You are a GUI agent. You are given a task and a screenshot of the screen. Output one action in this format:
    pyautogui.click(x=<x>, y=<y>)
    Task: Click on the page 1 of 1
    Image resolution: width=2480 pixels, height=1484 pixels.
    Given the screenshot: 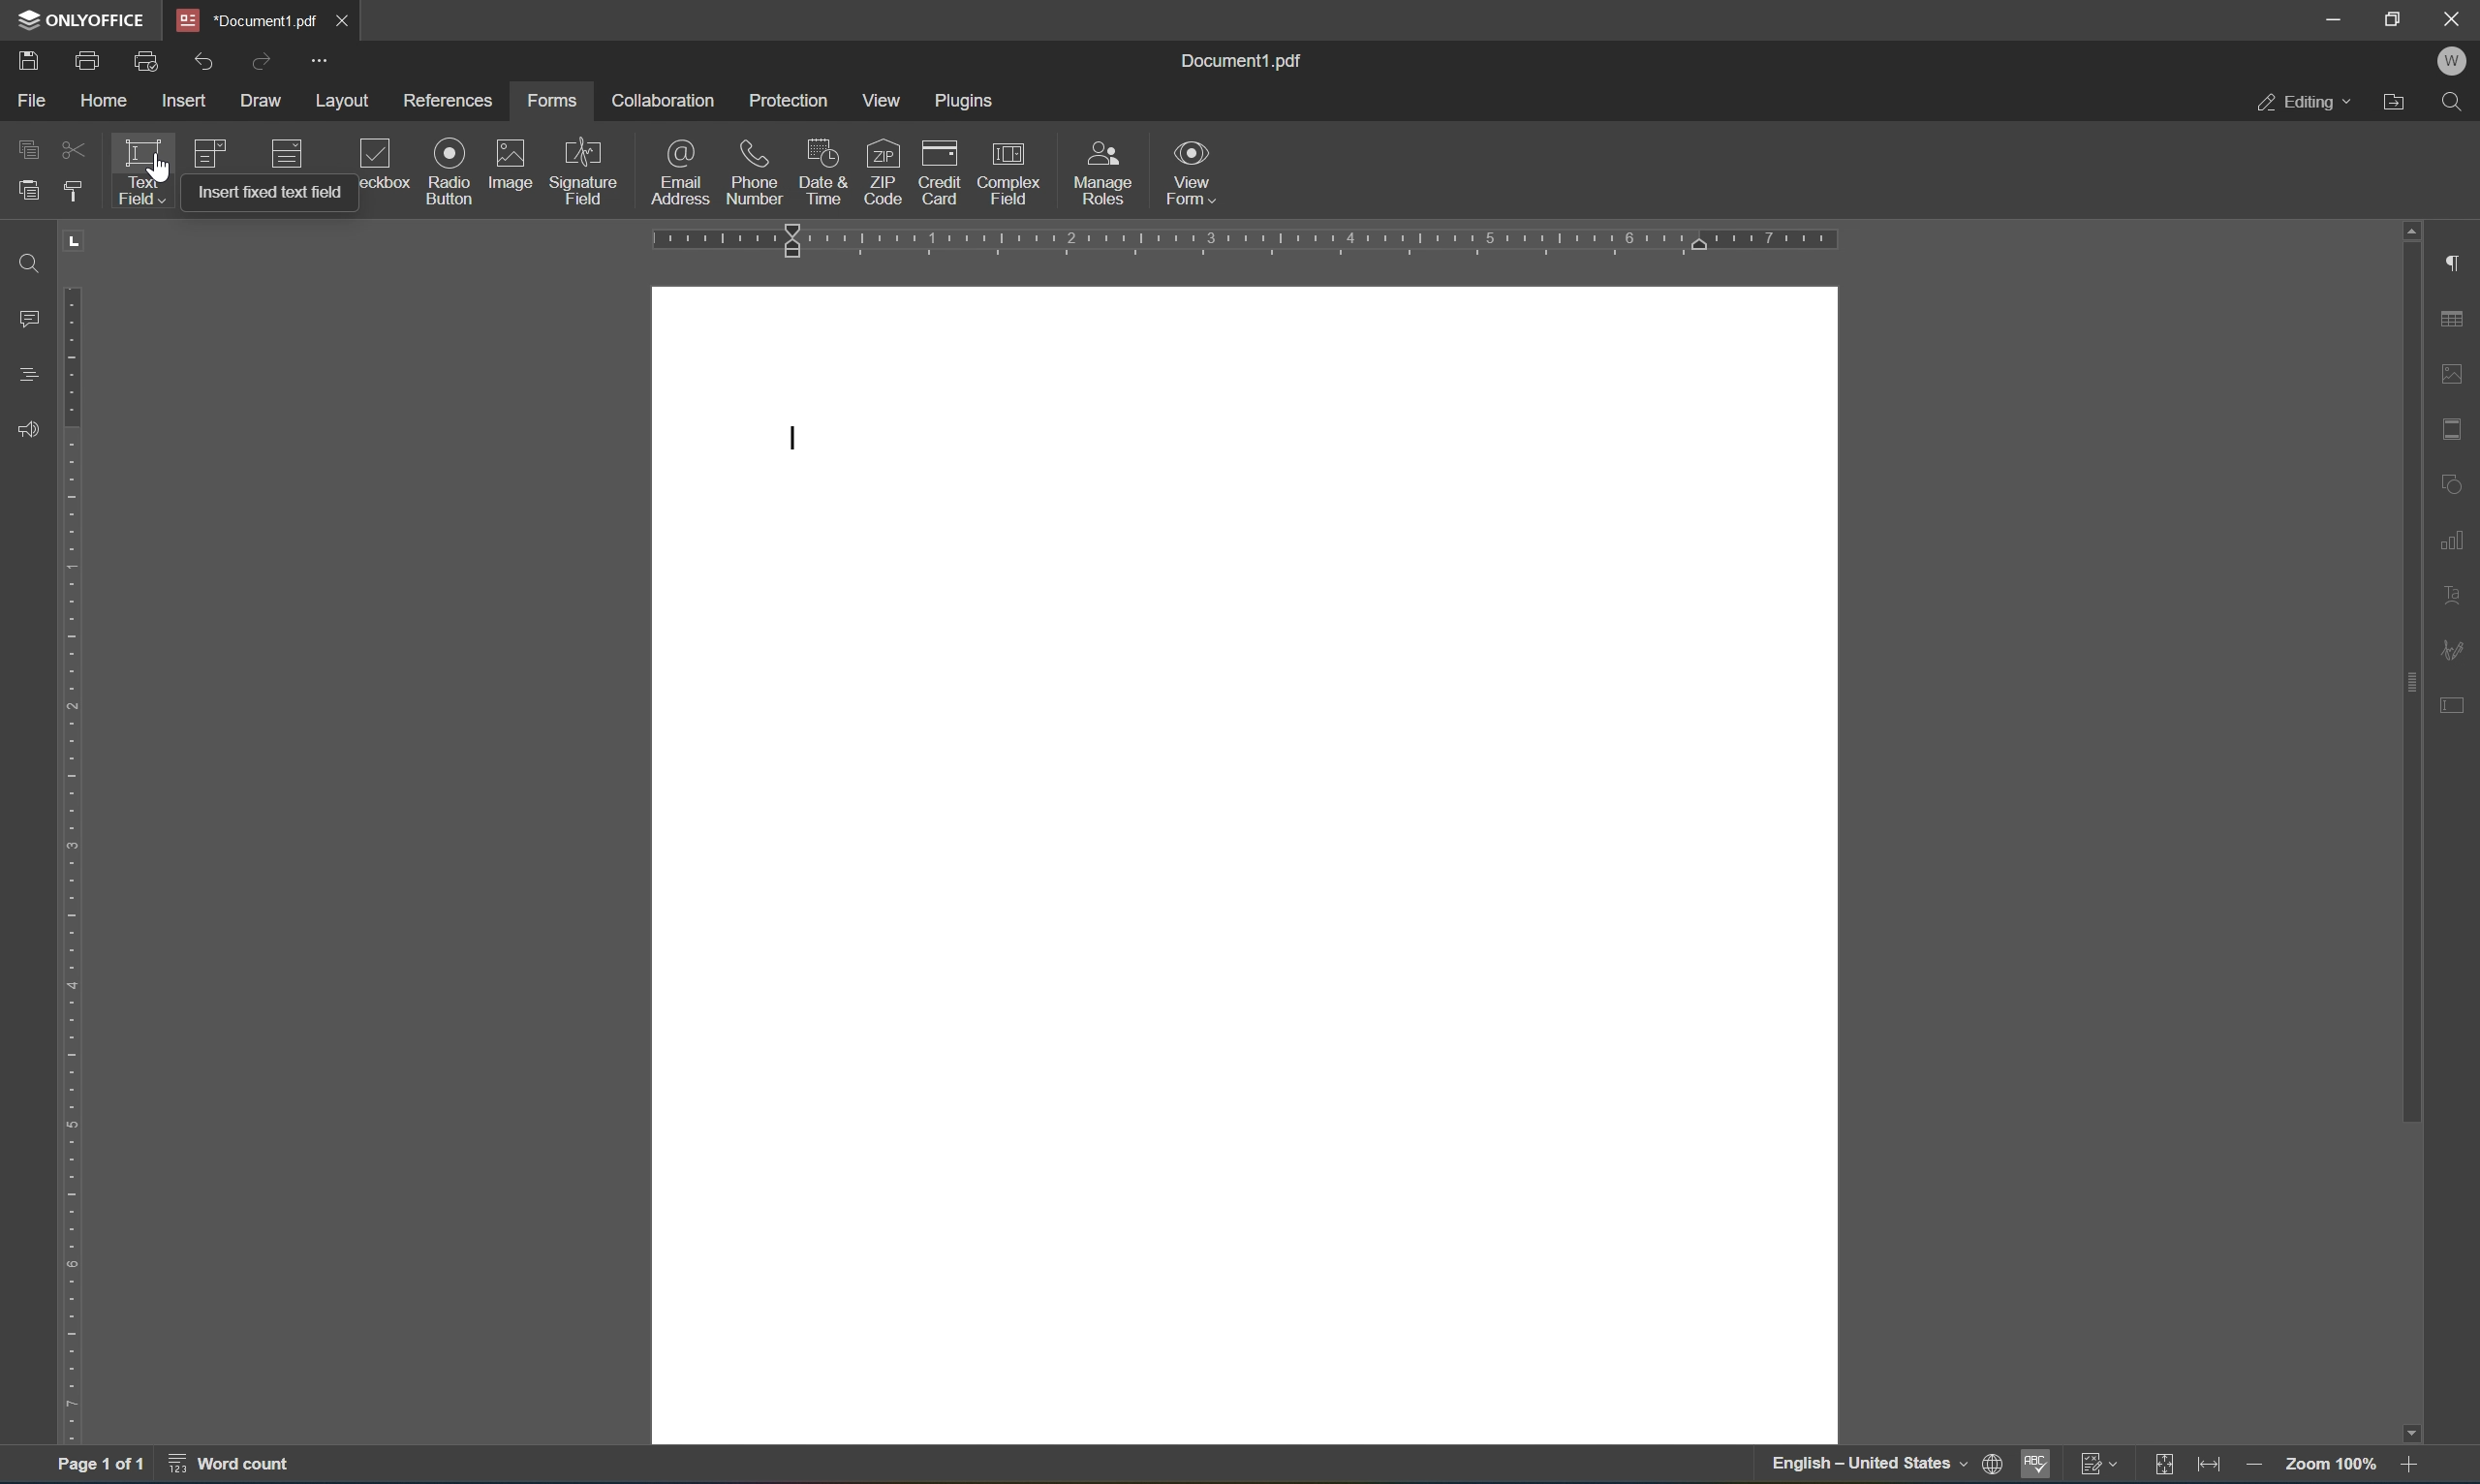 What is the action you would take?
    pyautogui.click(x=101, y=1468)
    